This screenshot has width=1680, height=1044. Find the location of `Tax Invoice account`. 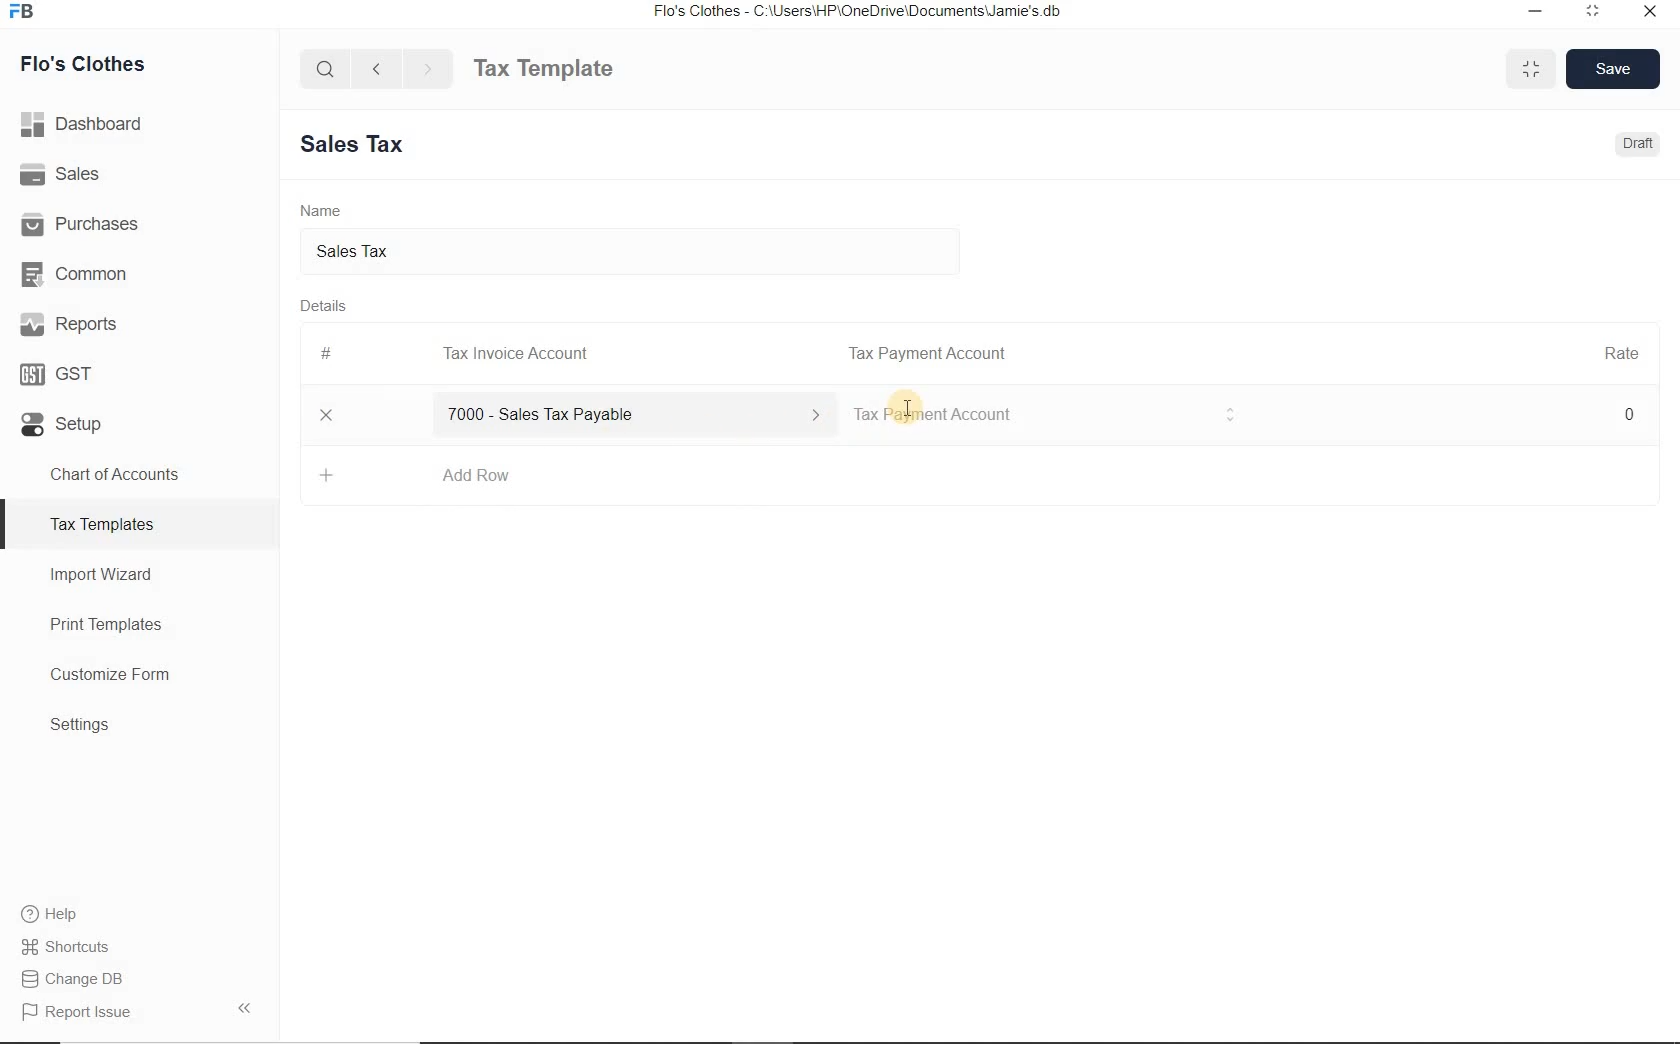

Tax Invoice account is located at coordinates (1044, 416).